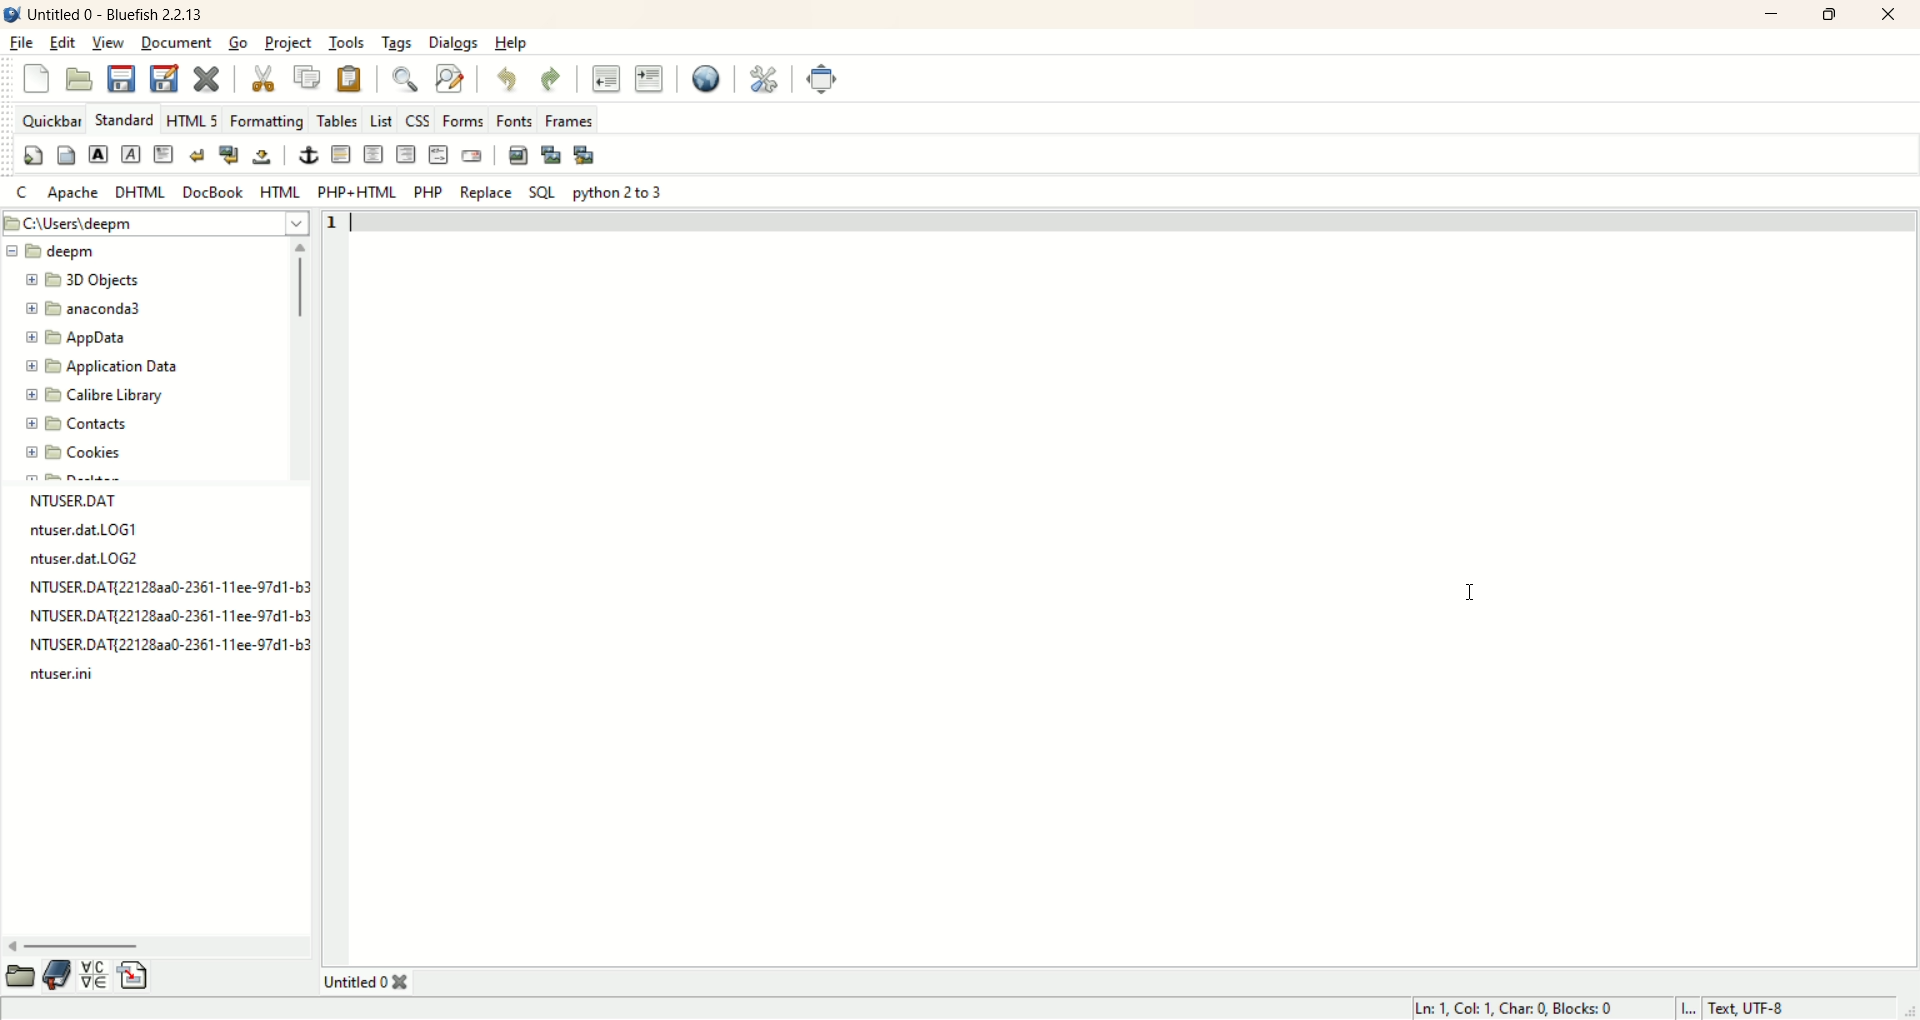  Describe the element at coordinates (97, 970) in the screenshot. I see `insert special character` at that location.